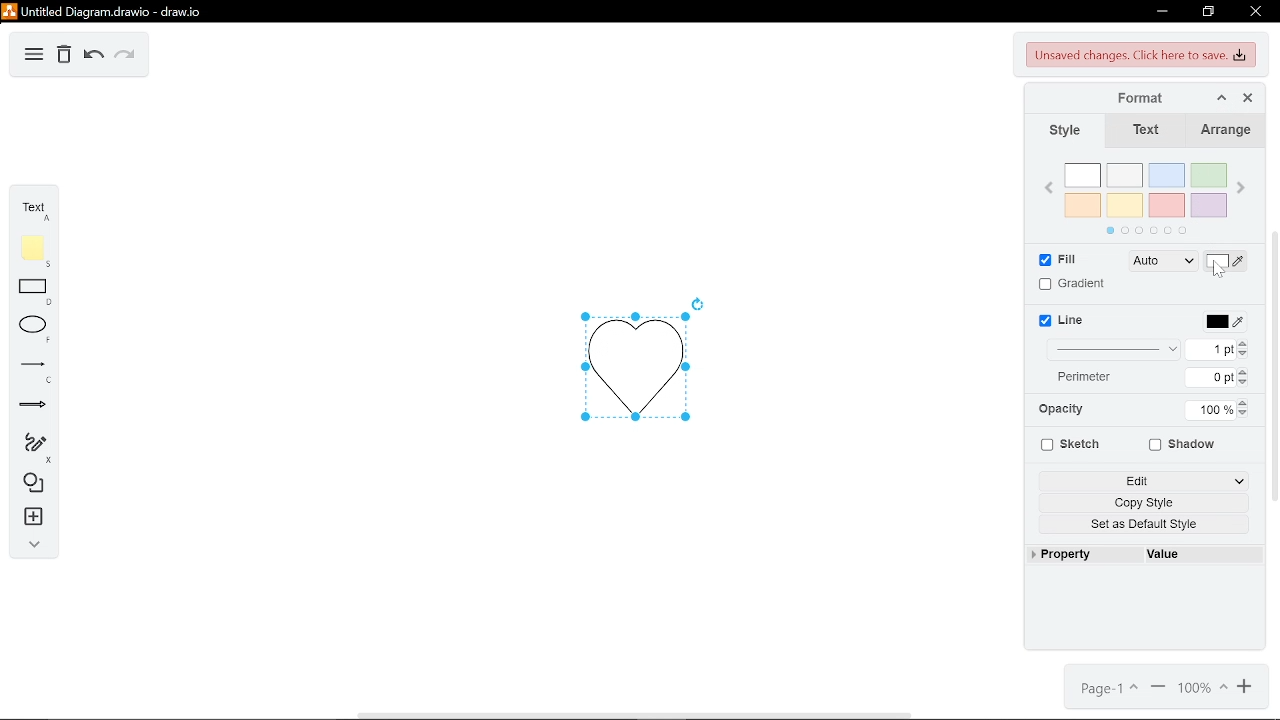 The image size is (1280, 720). I want to click on Cursor, so click(1218, 269).